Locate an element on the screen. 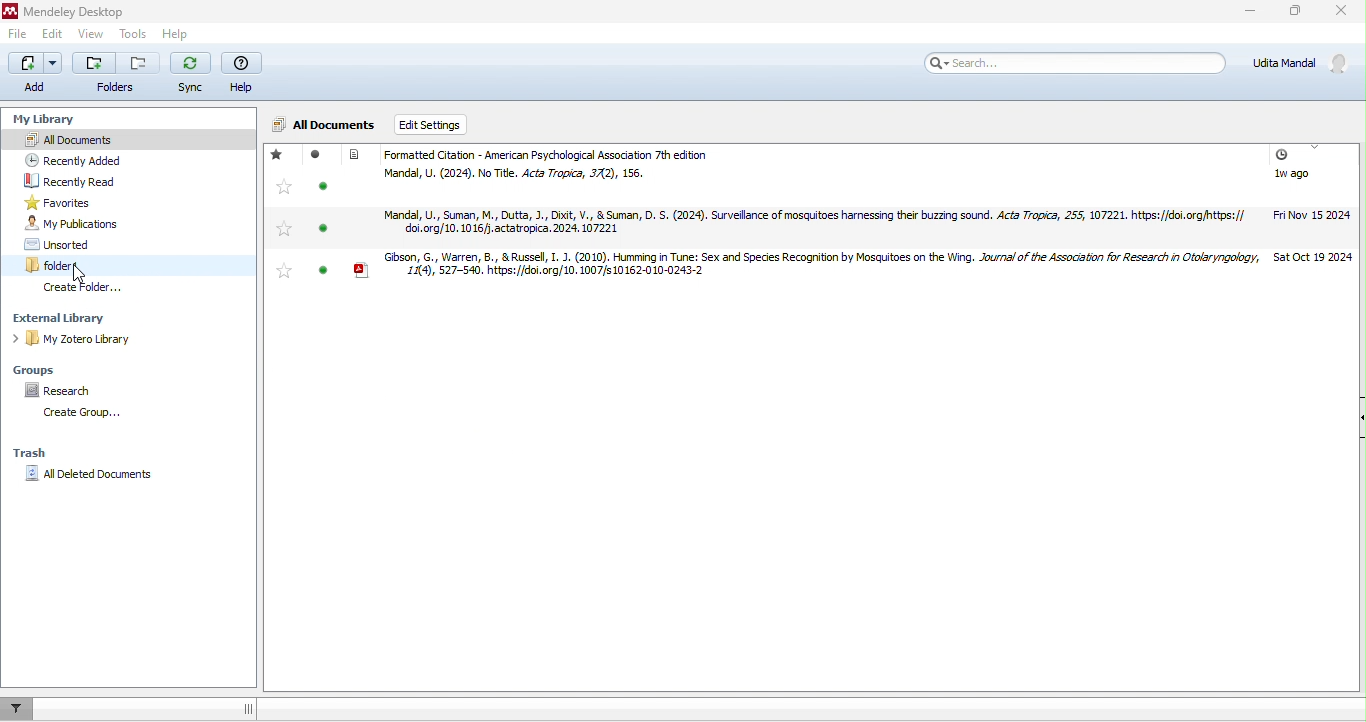 The image size is (1366, 722). edit settings is located at coordinates (441, 125).